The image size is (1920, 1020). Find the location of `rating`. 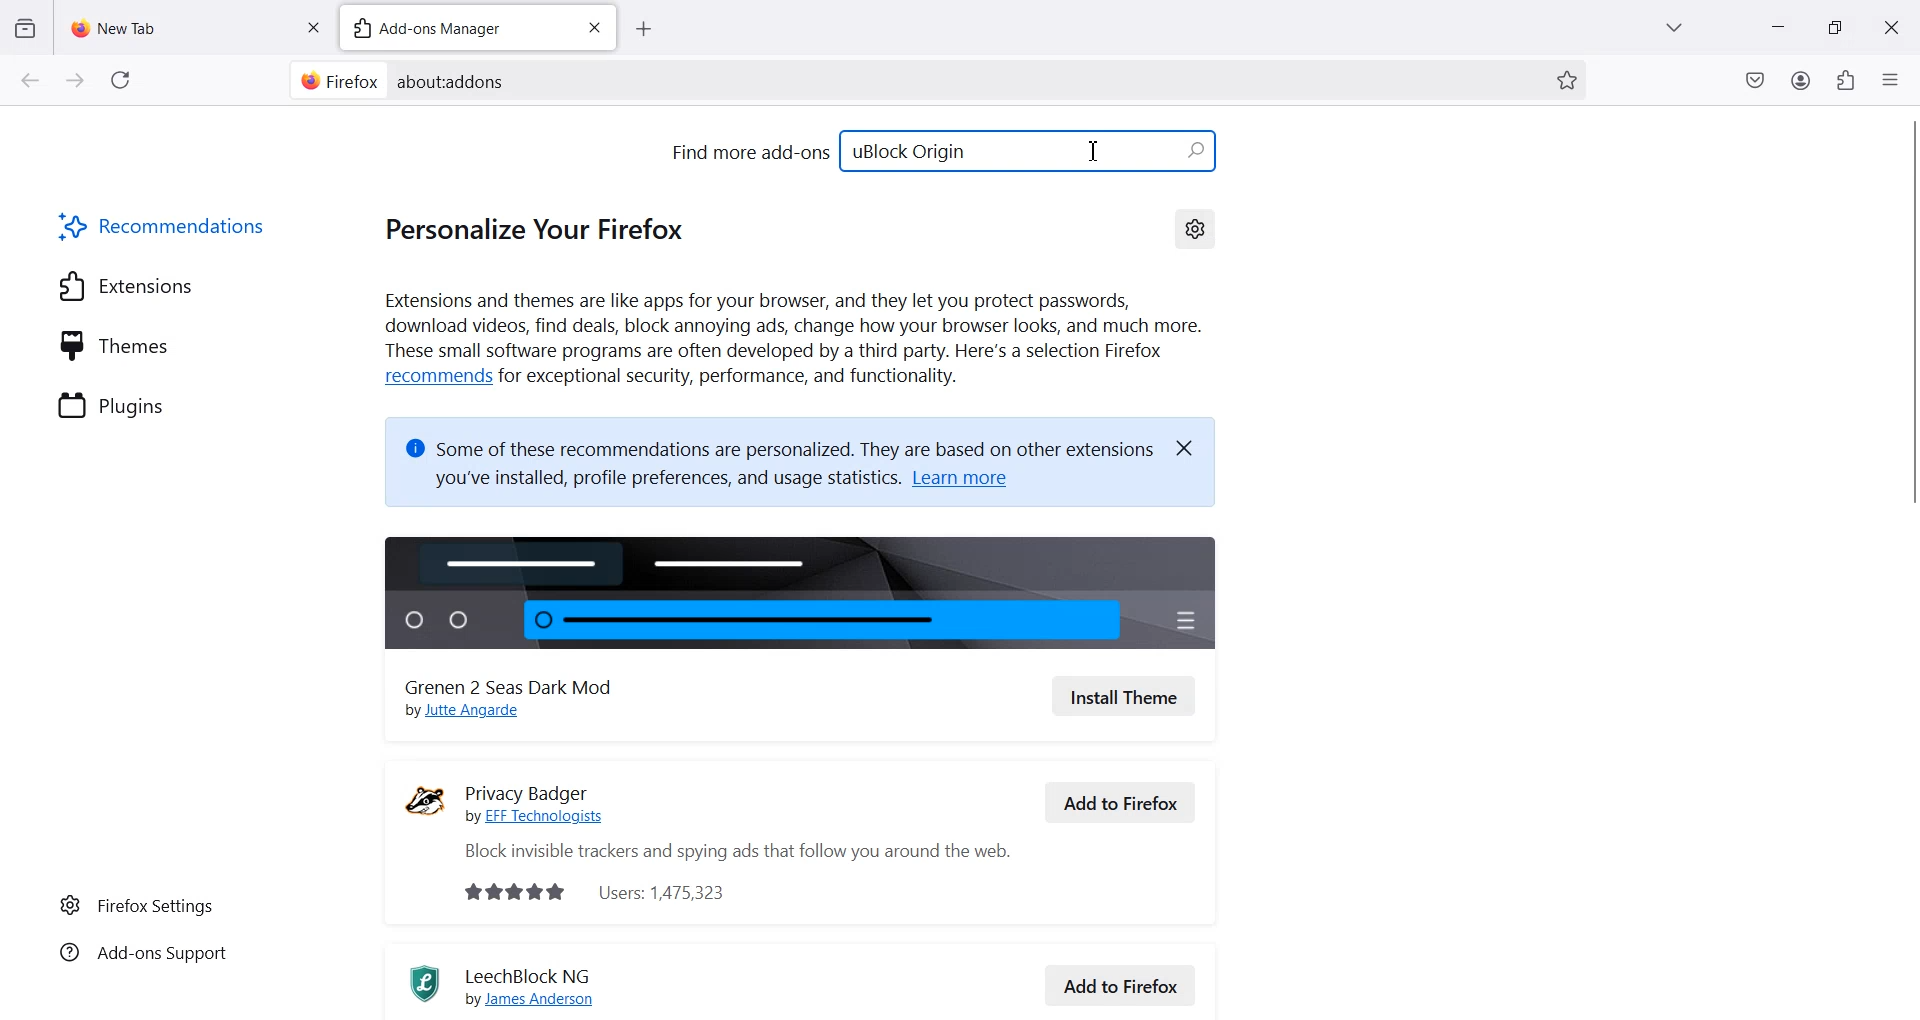

rating is located at coordinates (505, 892).